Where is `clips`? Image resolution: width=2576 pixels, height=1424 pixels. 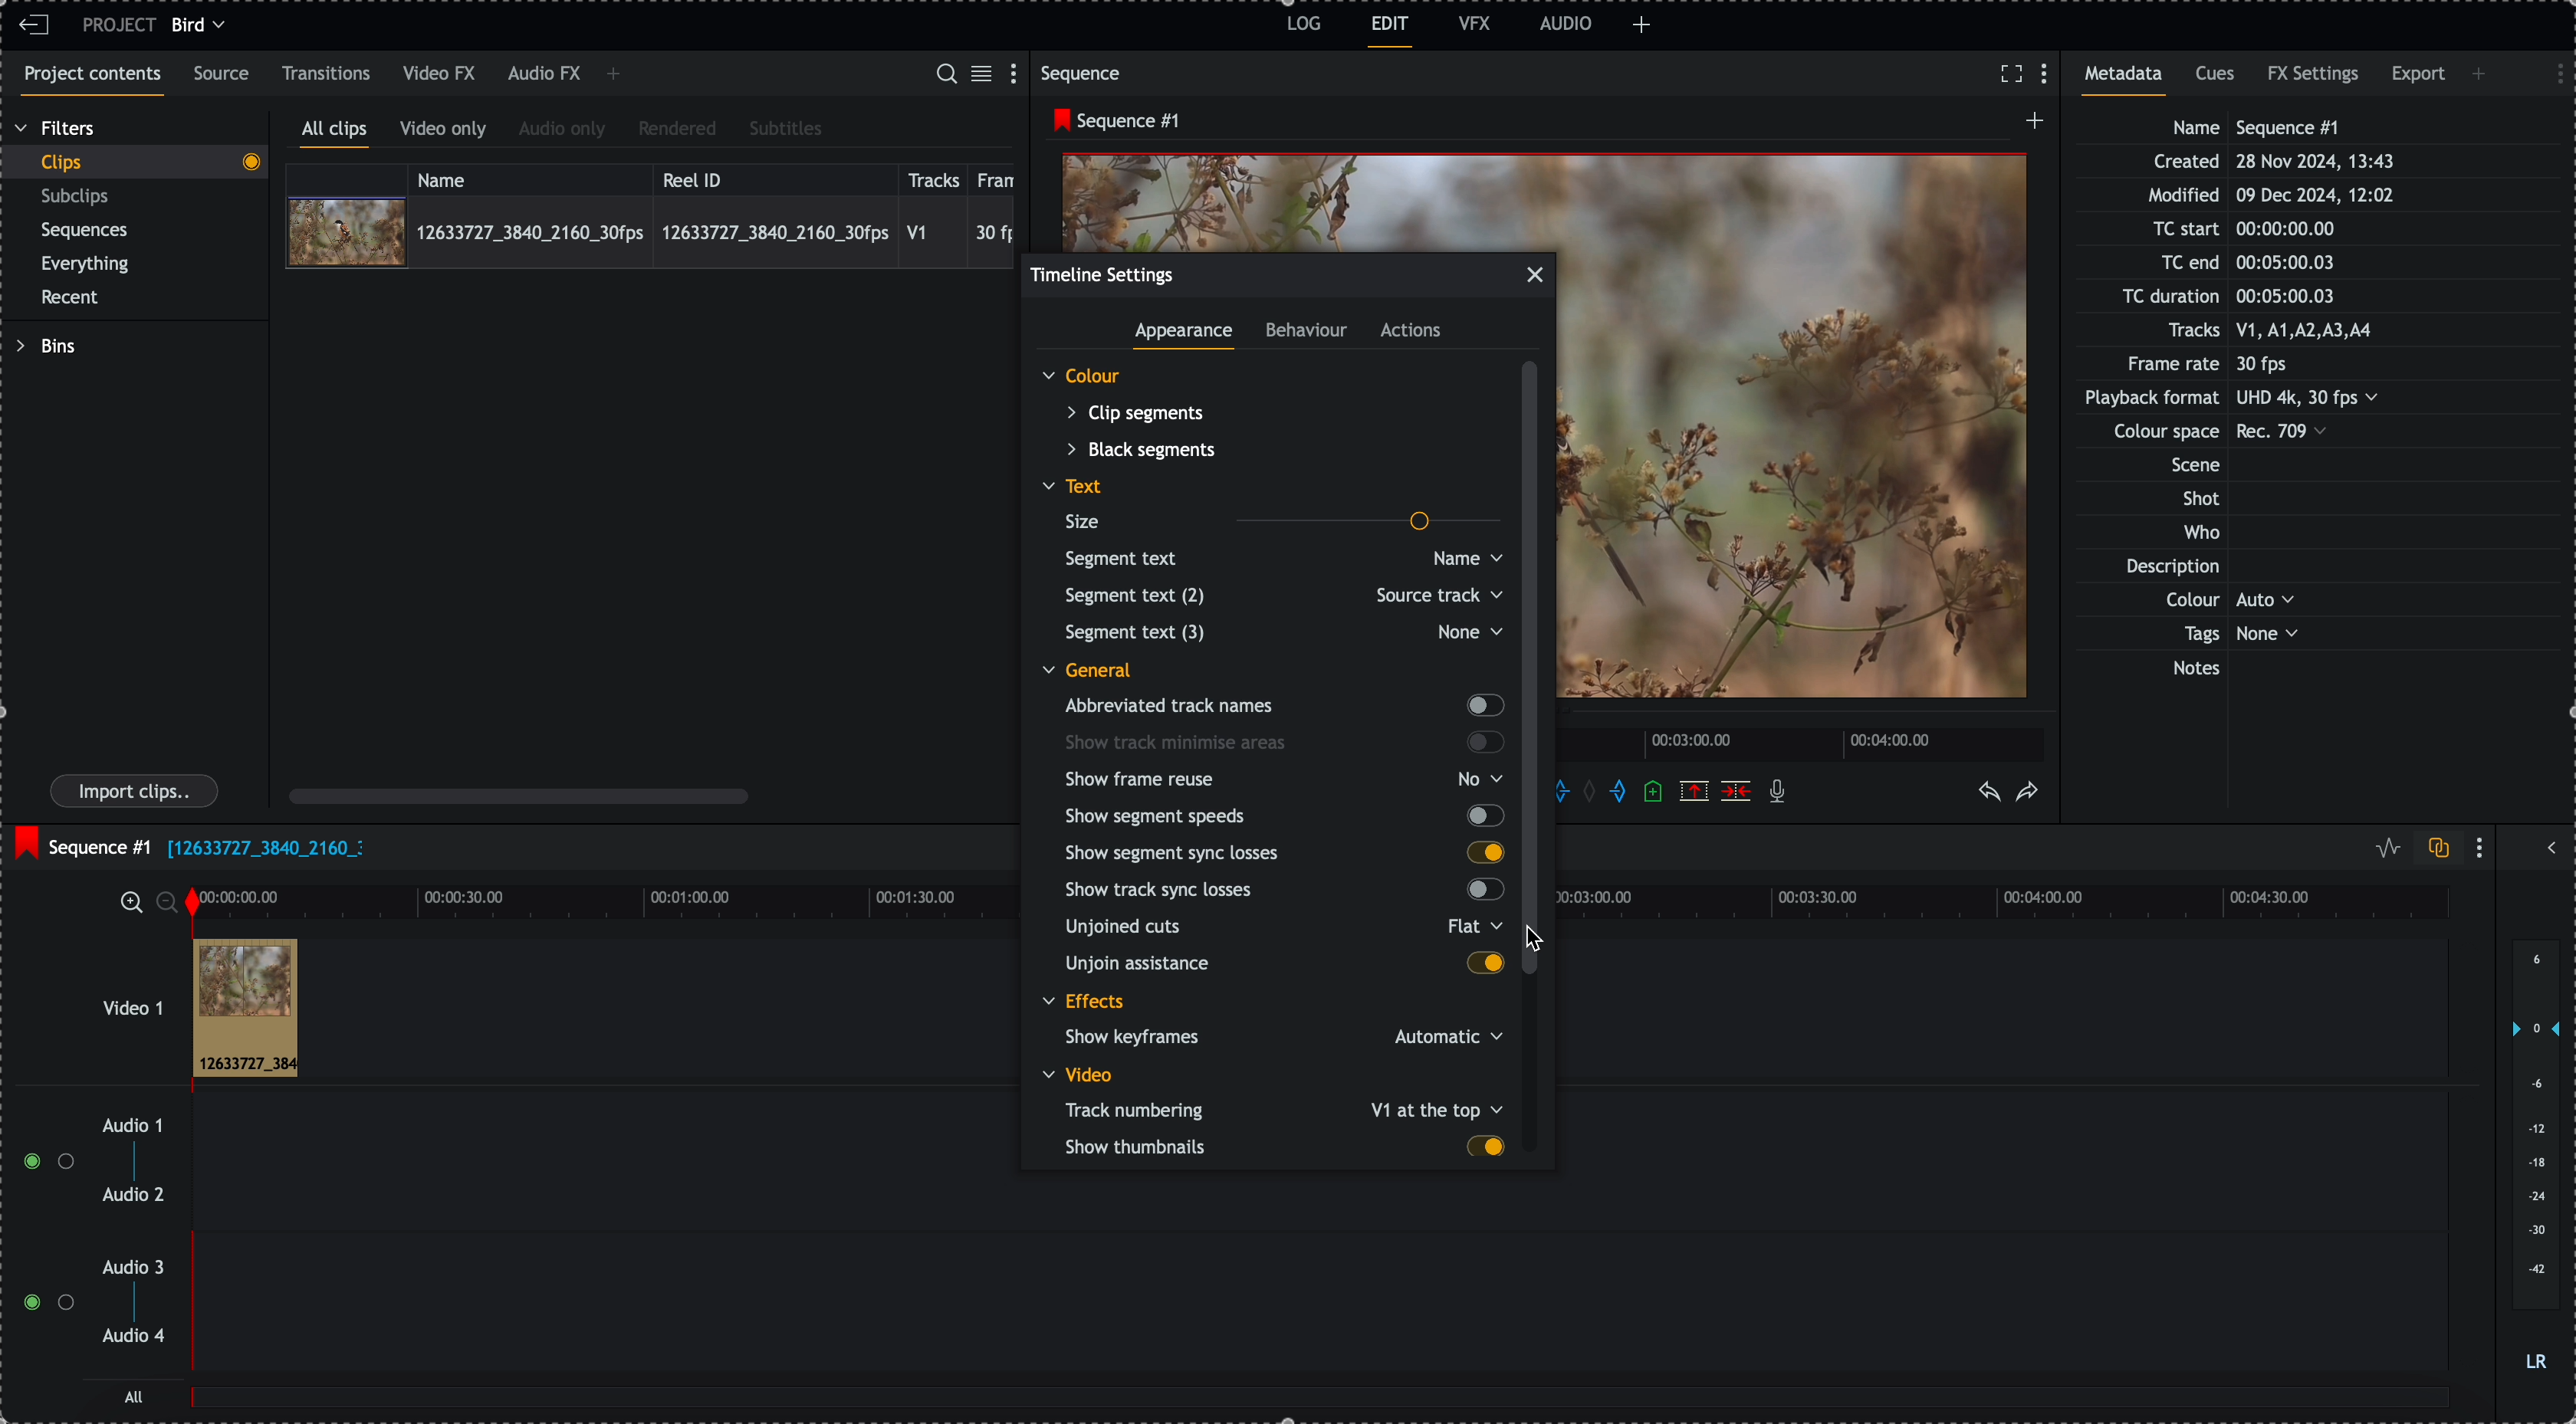 clips is located at coordinates (134, 163).